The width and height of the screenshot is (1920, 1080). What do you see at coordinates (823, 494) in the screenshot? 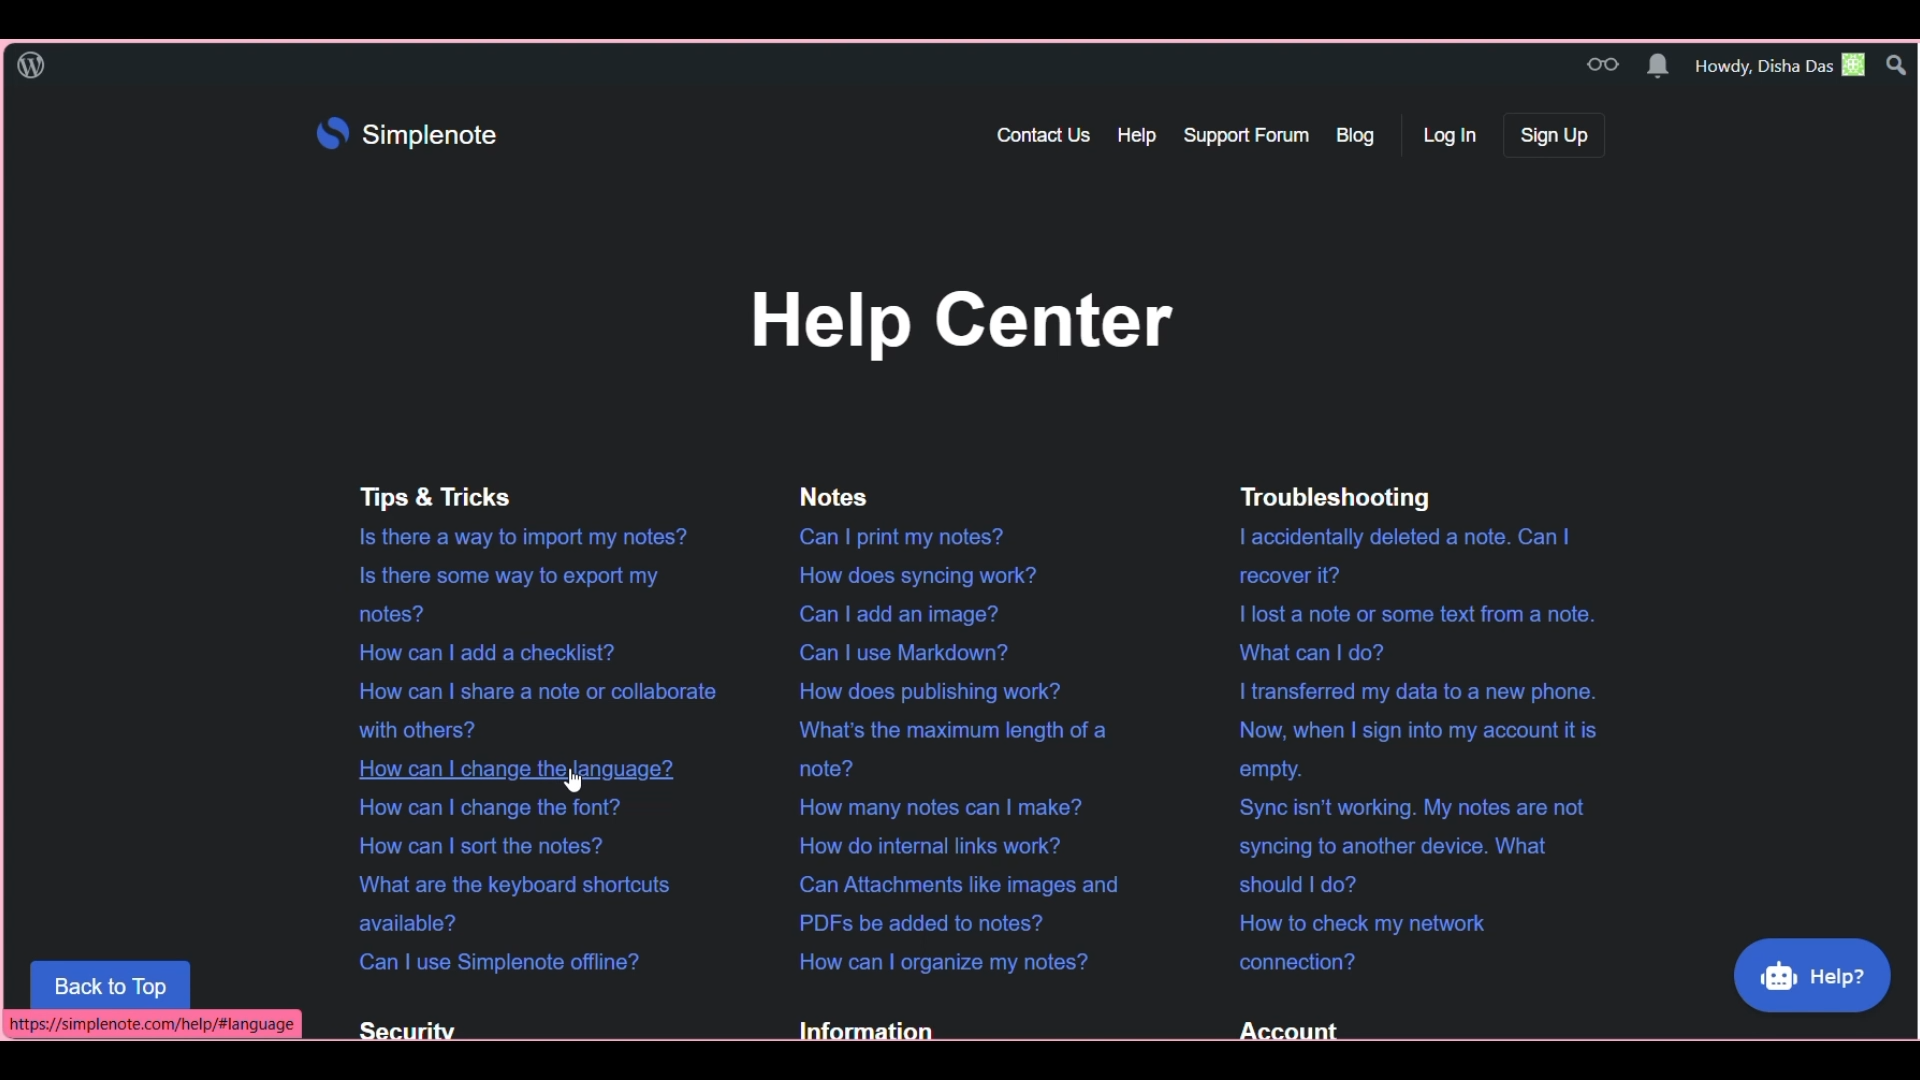
I see `Notes` at bounding box center [823, 494].